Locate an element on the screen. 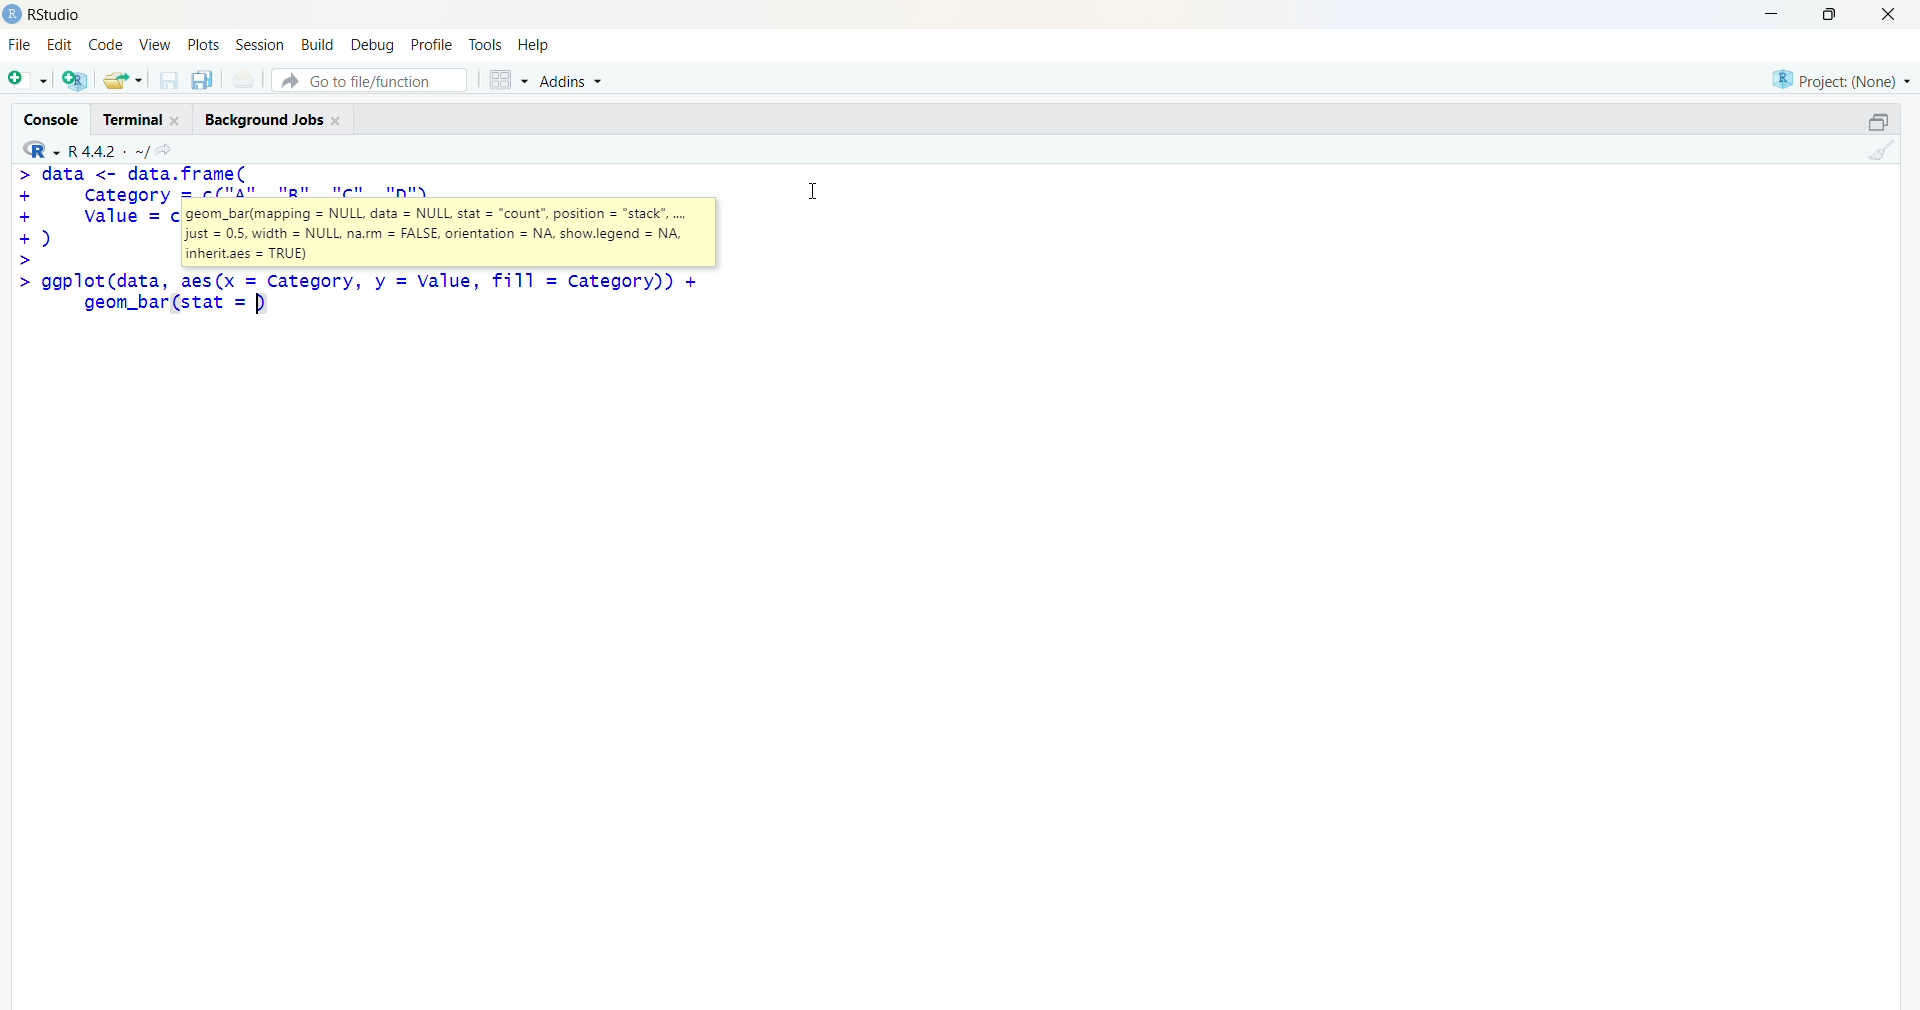  minimize is located at coordinates (1778, 14).